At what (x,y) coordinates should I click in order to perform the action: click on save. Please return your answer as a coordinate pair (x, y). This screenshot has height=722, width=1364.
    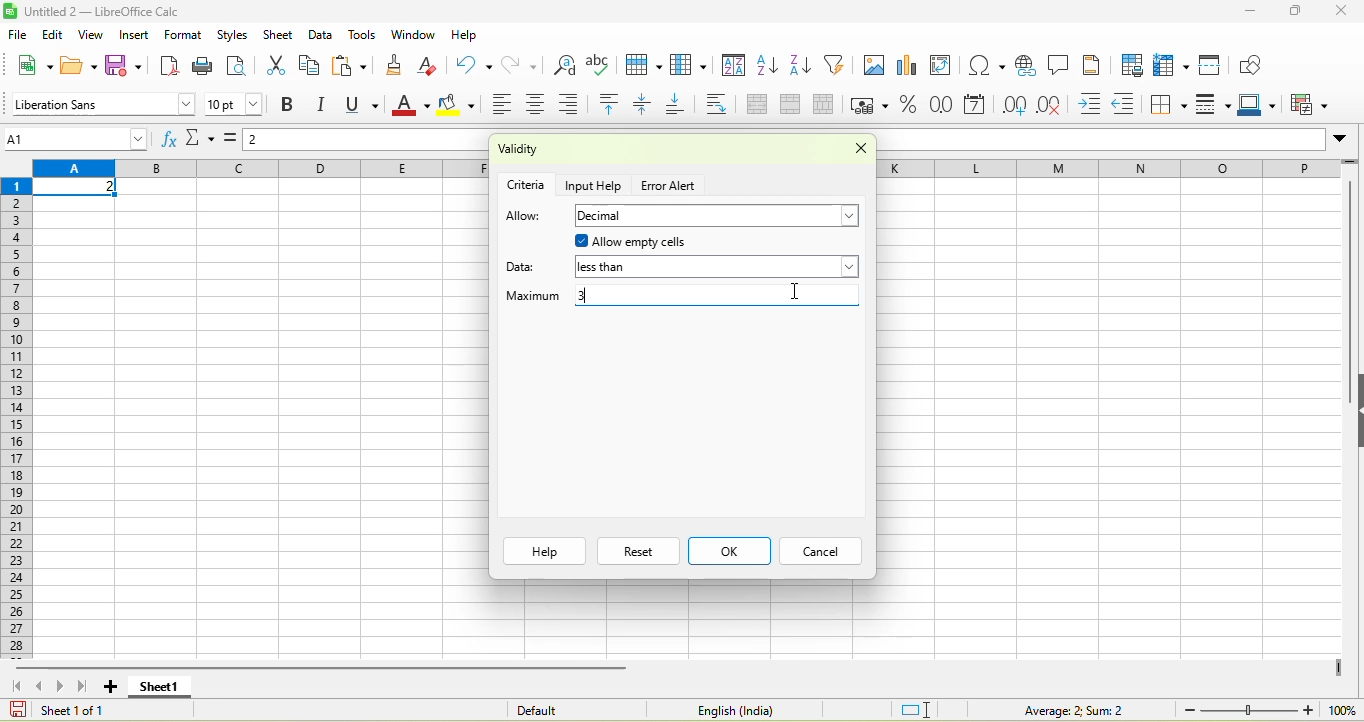
    Looking at the image, I should click on (127, 66).